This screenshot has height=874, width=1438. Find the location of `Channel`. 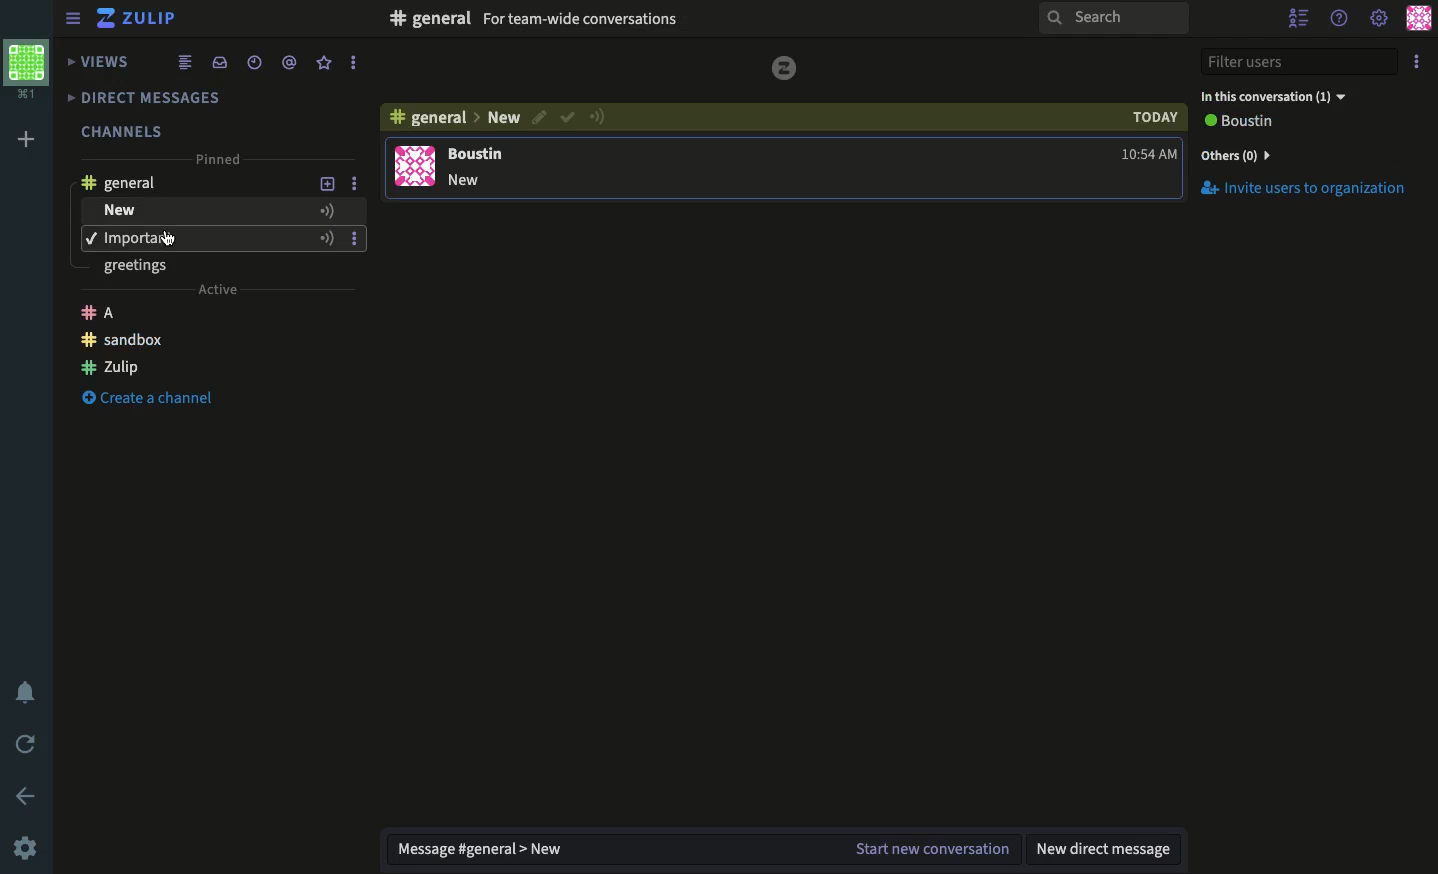

Channel is located at coordinates (432, 121).